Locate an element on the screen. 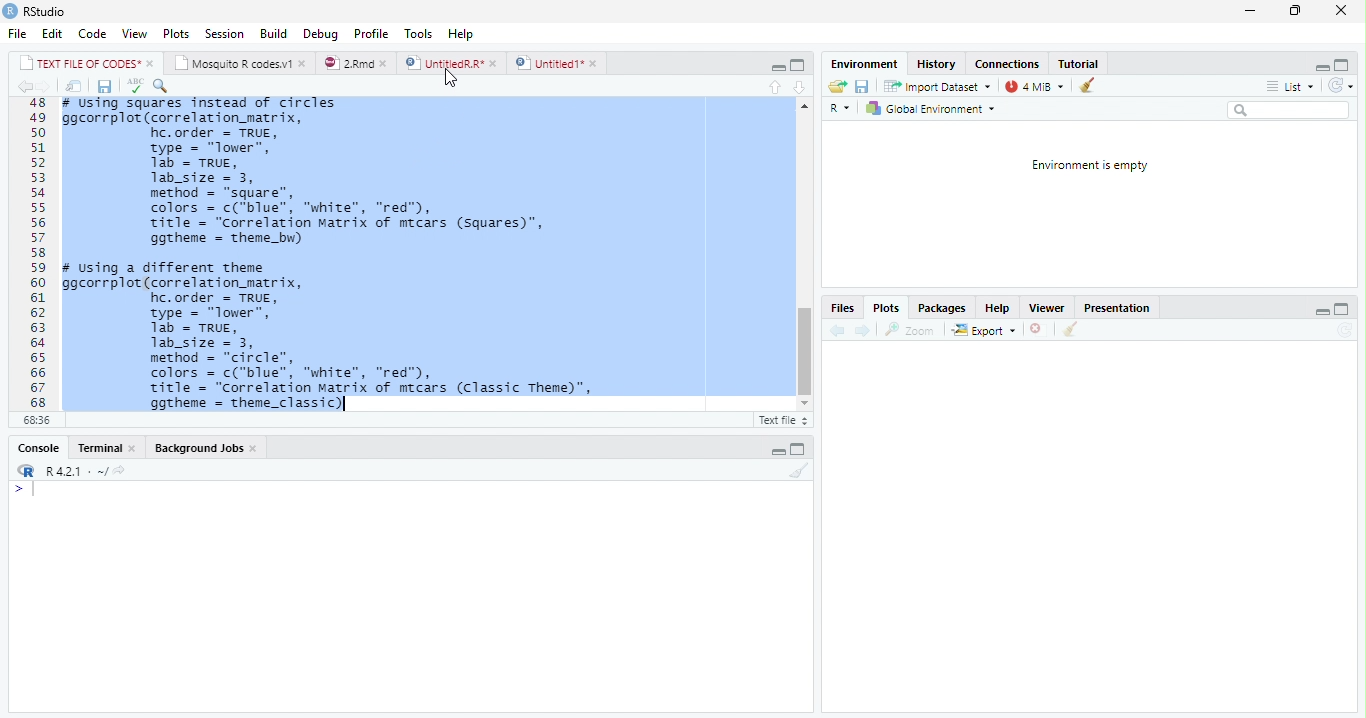 This screenshot has width=1366, height=718. maximize is located at coordinates (1295, 13).